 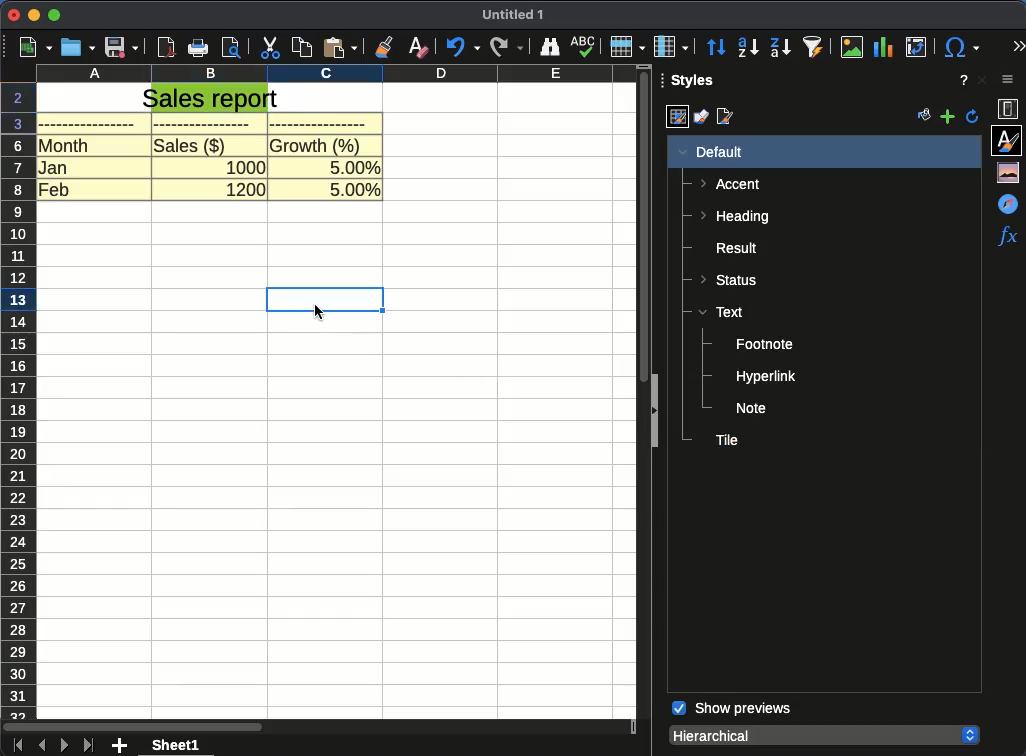 I want to click on tile, so click(x=726, y=440).